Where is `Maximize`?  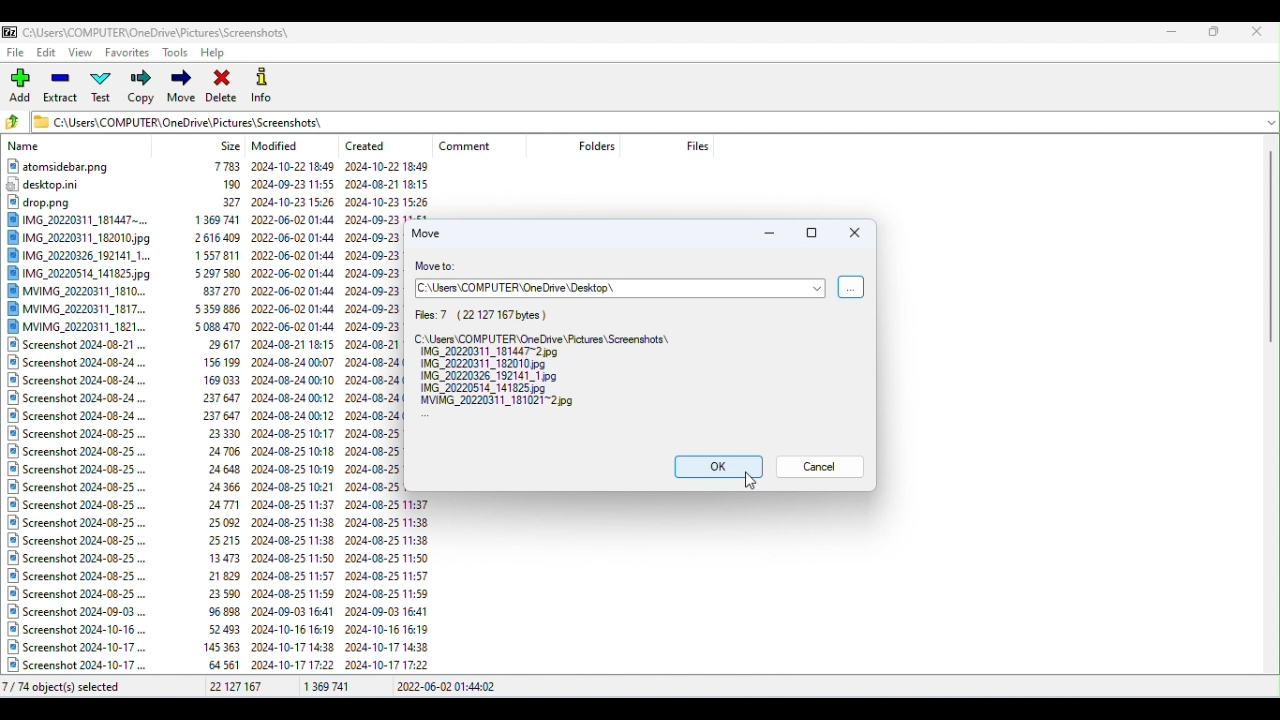 Maximize is located at coordinates (810, 235).